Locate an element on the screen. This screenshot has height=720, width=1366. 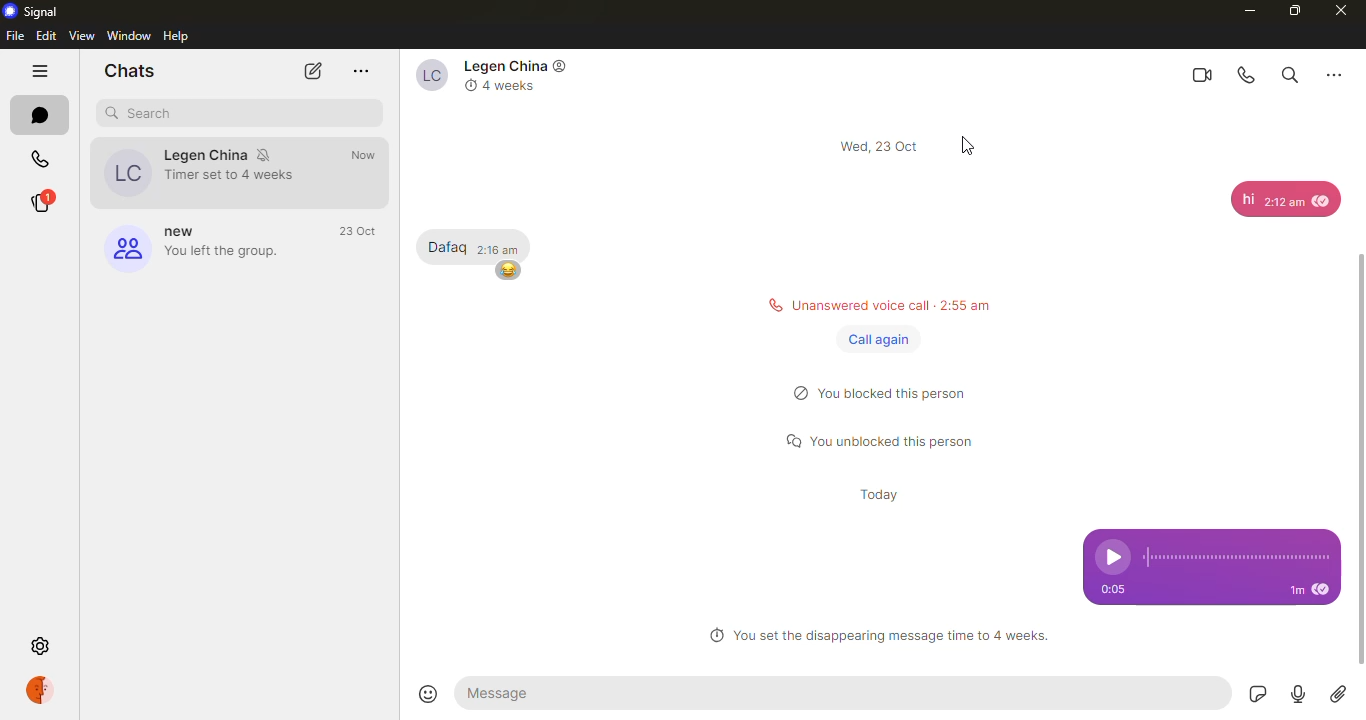
emoji is located at coordinates (509, 272).